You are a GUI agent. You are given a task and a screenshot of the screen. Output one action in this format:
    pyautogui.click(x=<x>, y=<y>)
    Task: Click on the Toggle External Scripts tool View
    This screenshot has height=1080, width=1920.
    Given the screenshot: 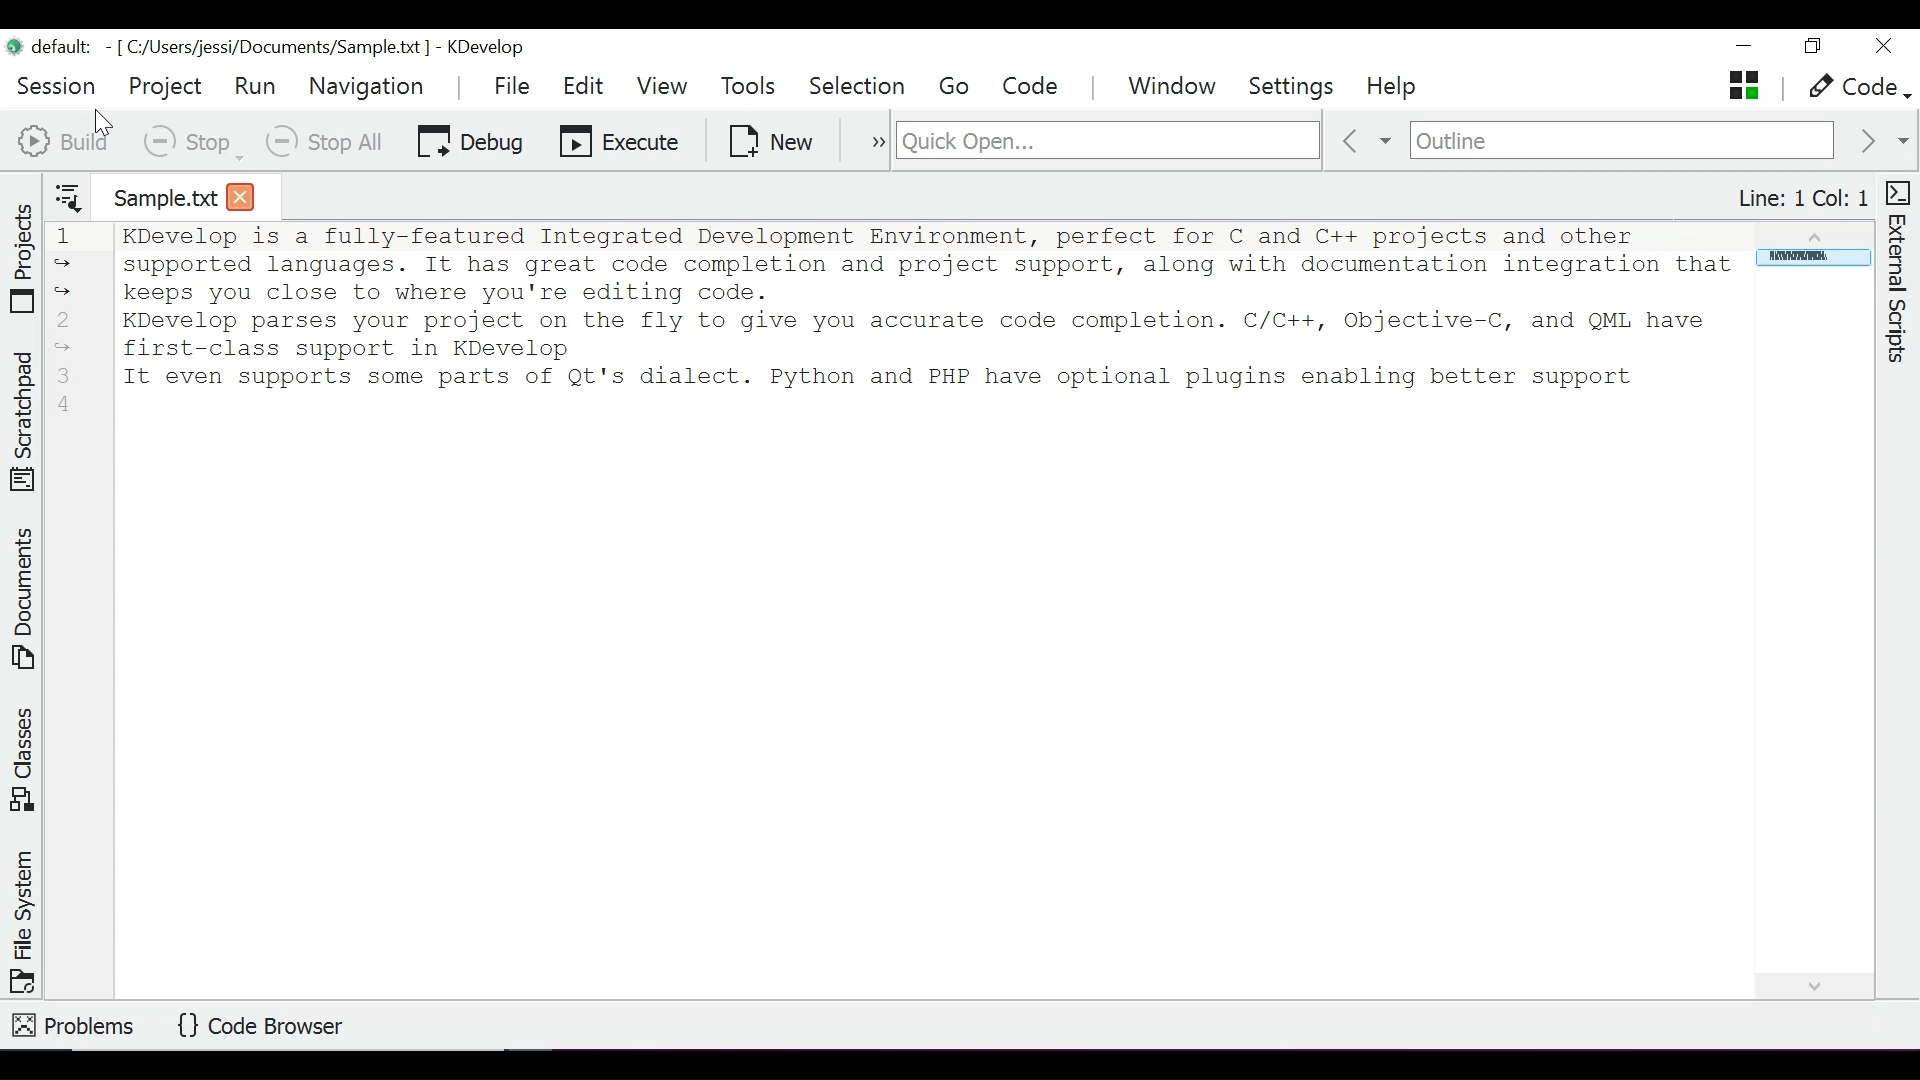 What is the action you would take?
    pyautogui.click(x=1898, y=275)
    